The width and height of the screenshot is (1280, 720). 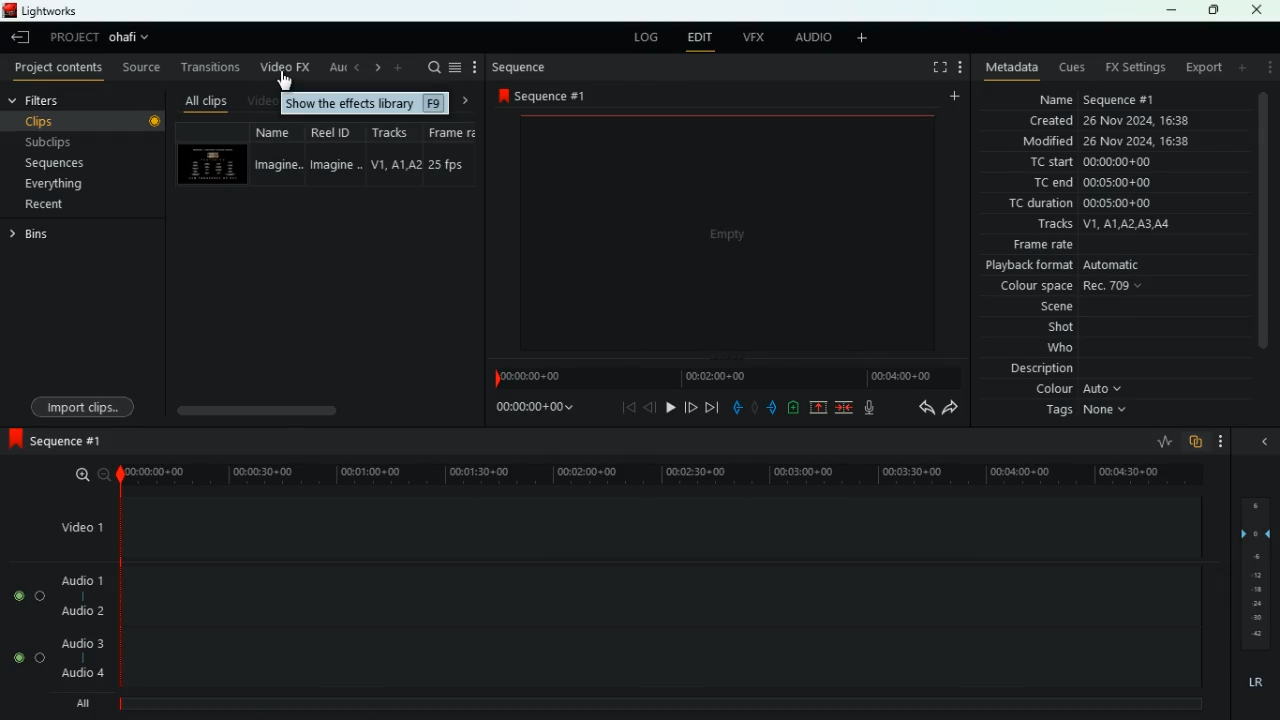 I want to click on colour space, so click(x=1074, y=287).